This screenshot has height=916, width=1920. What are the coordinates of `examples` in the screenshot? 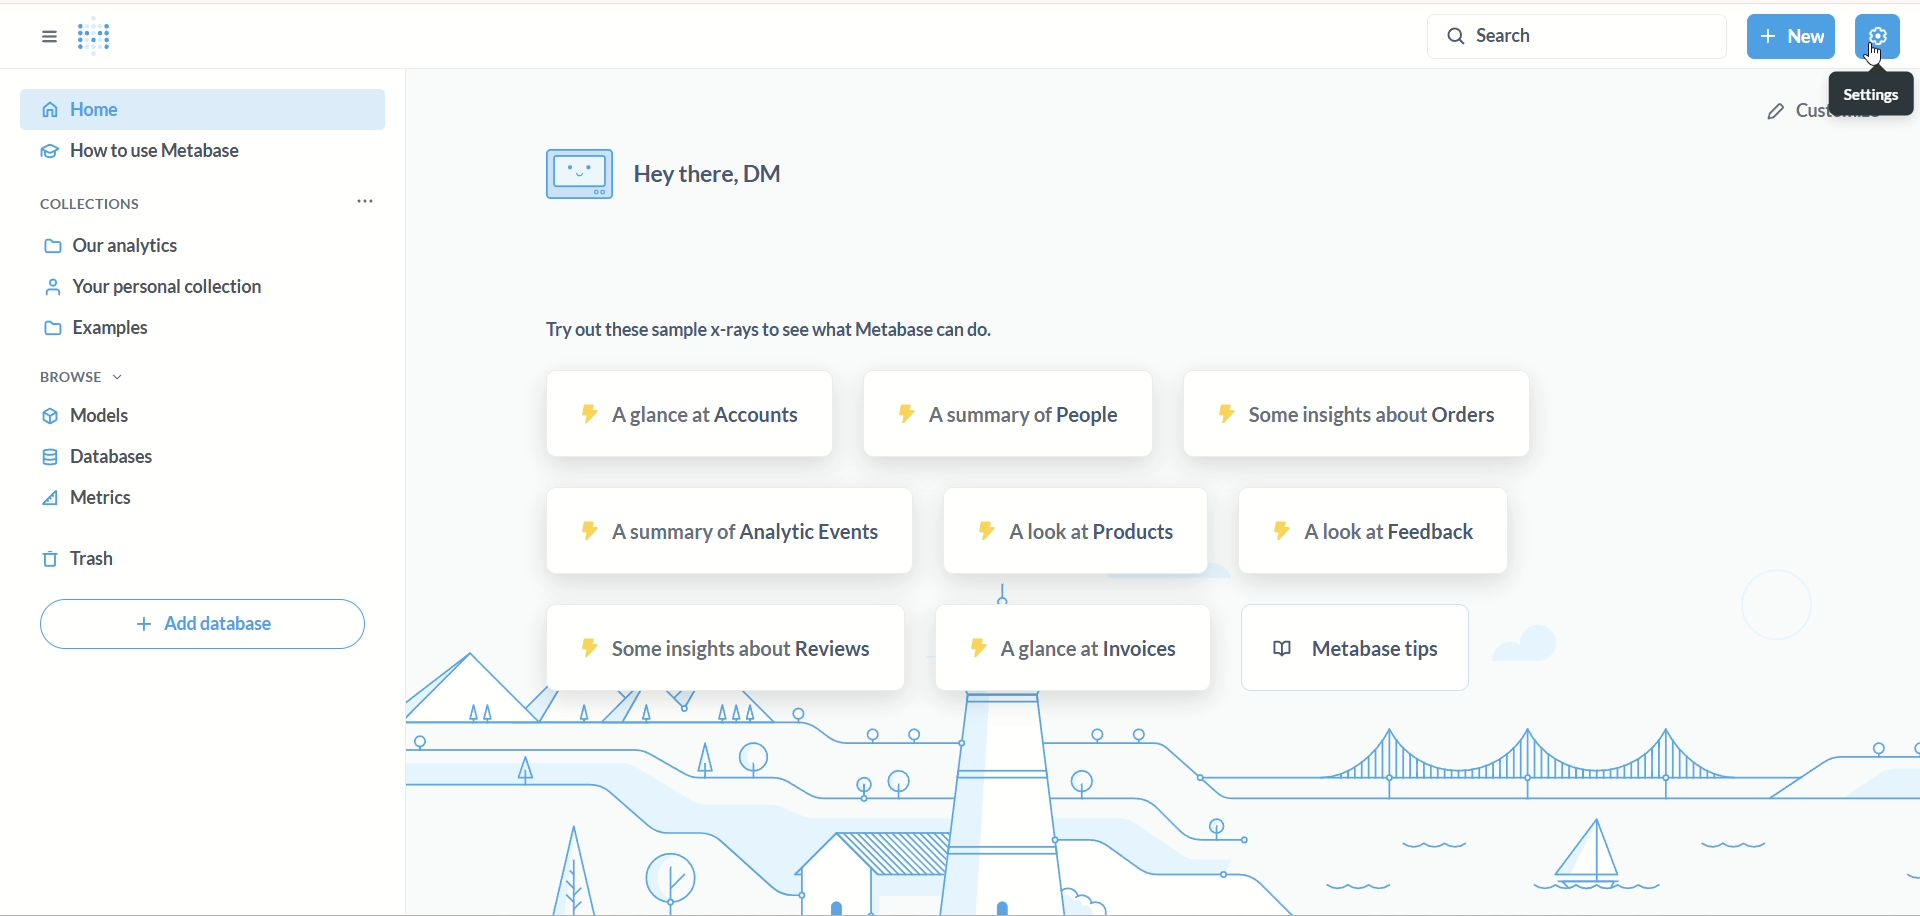 It's located at (104, 326).